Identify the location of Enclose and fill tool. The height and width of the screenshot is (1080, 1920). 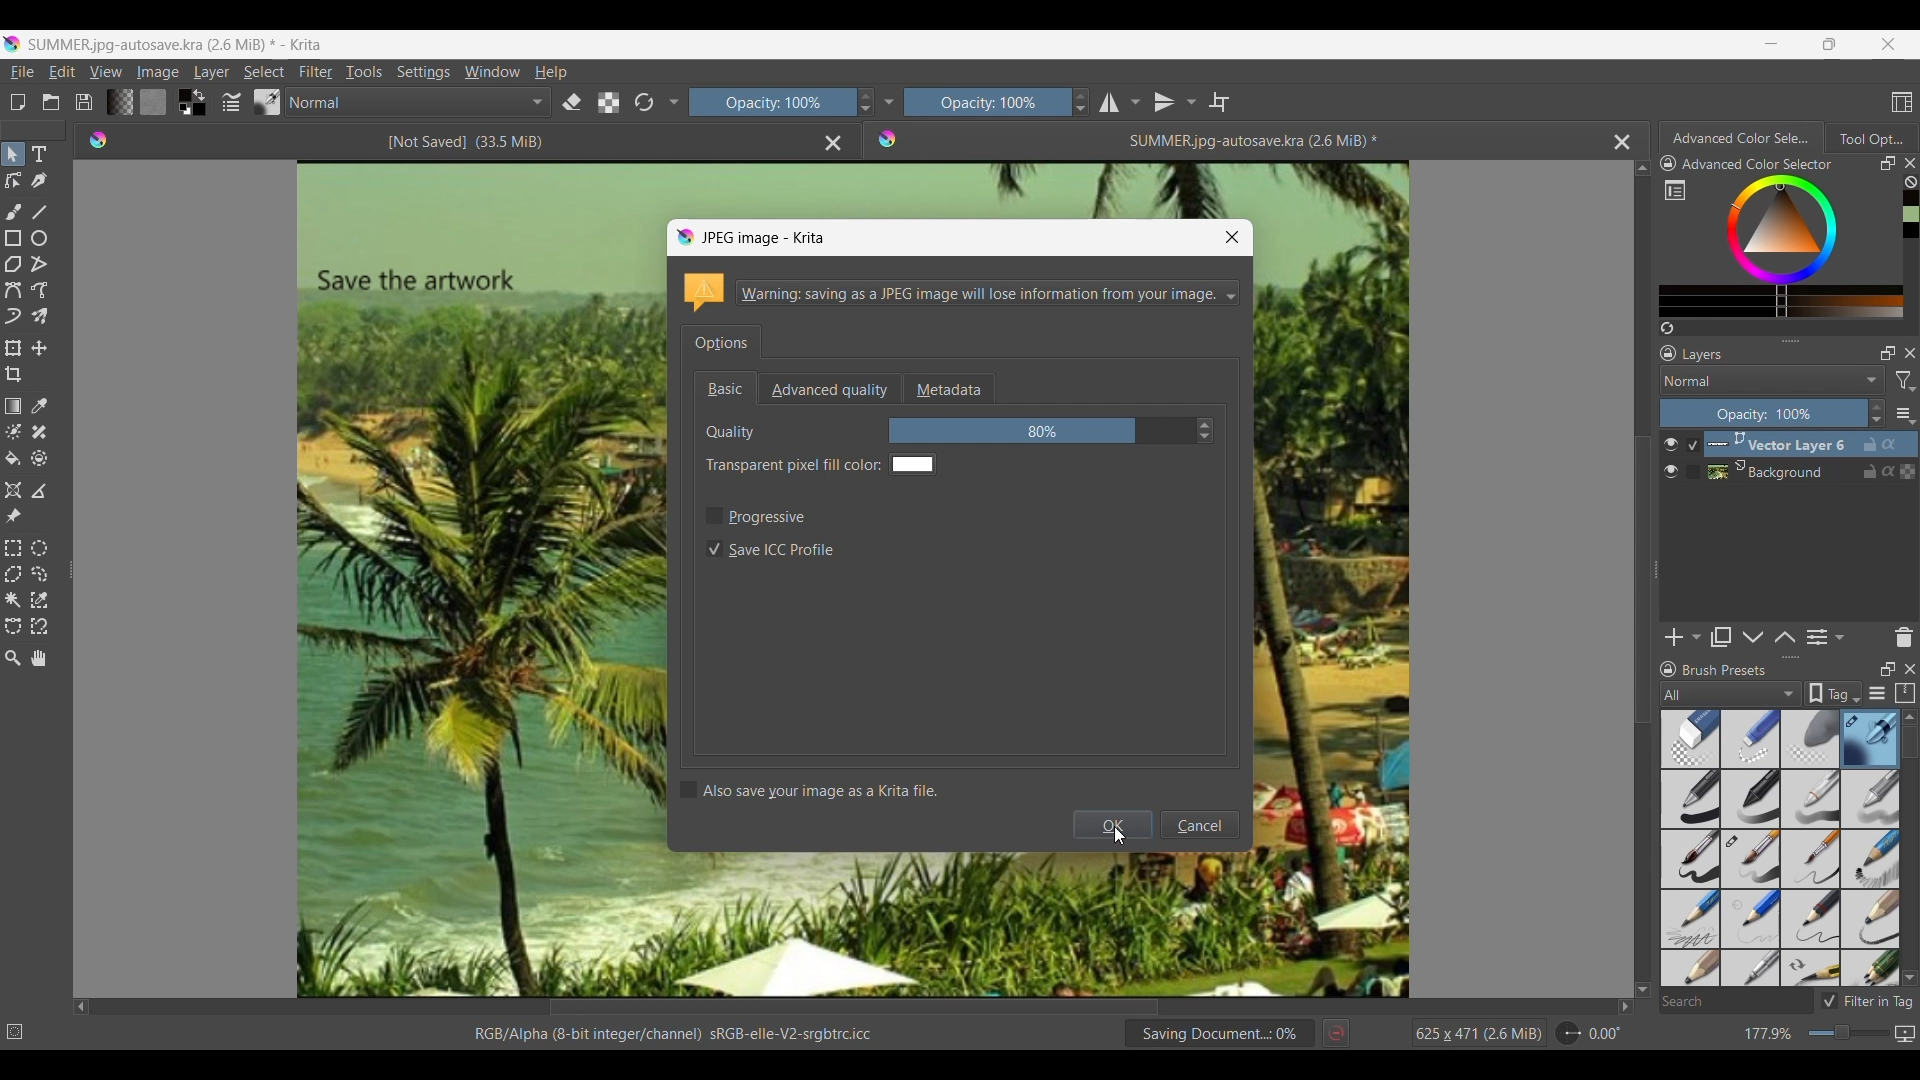
(38, 458).